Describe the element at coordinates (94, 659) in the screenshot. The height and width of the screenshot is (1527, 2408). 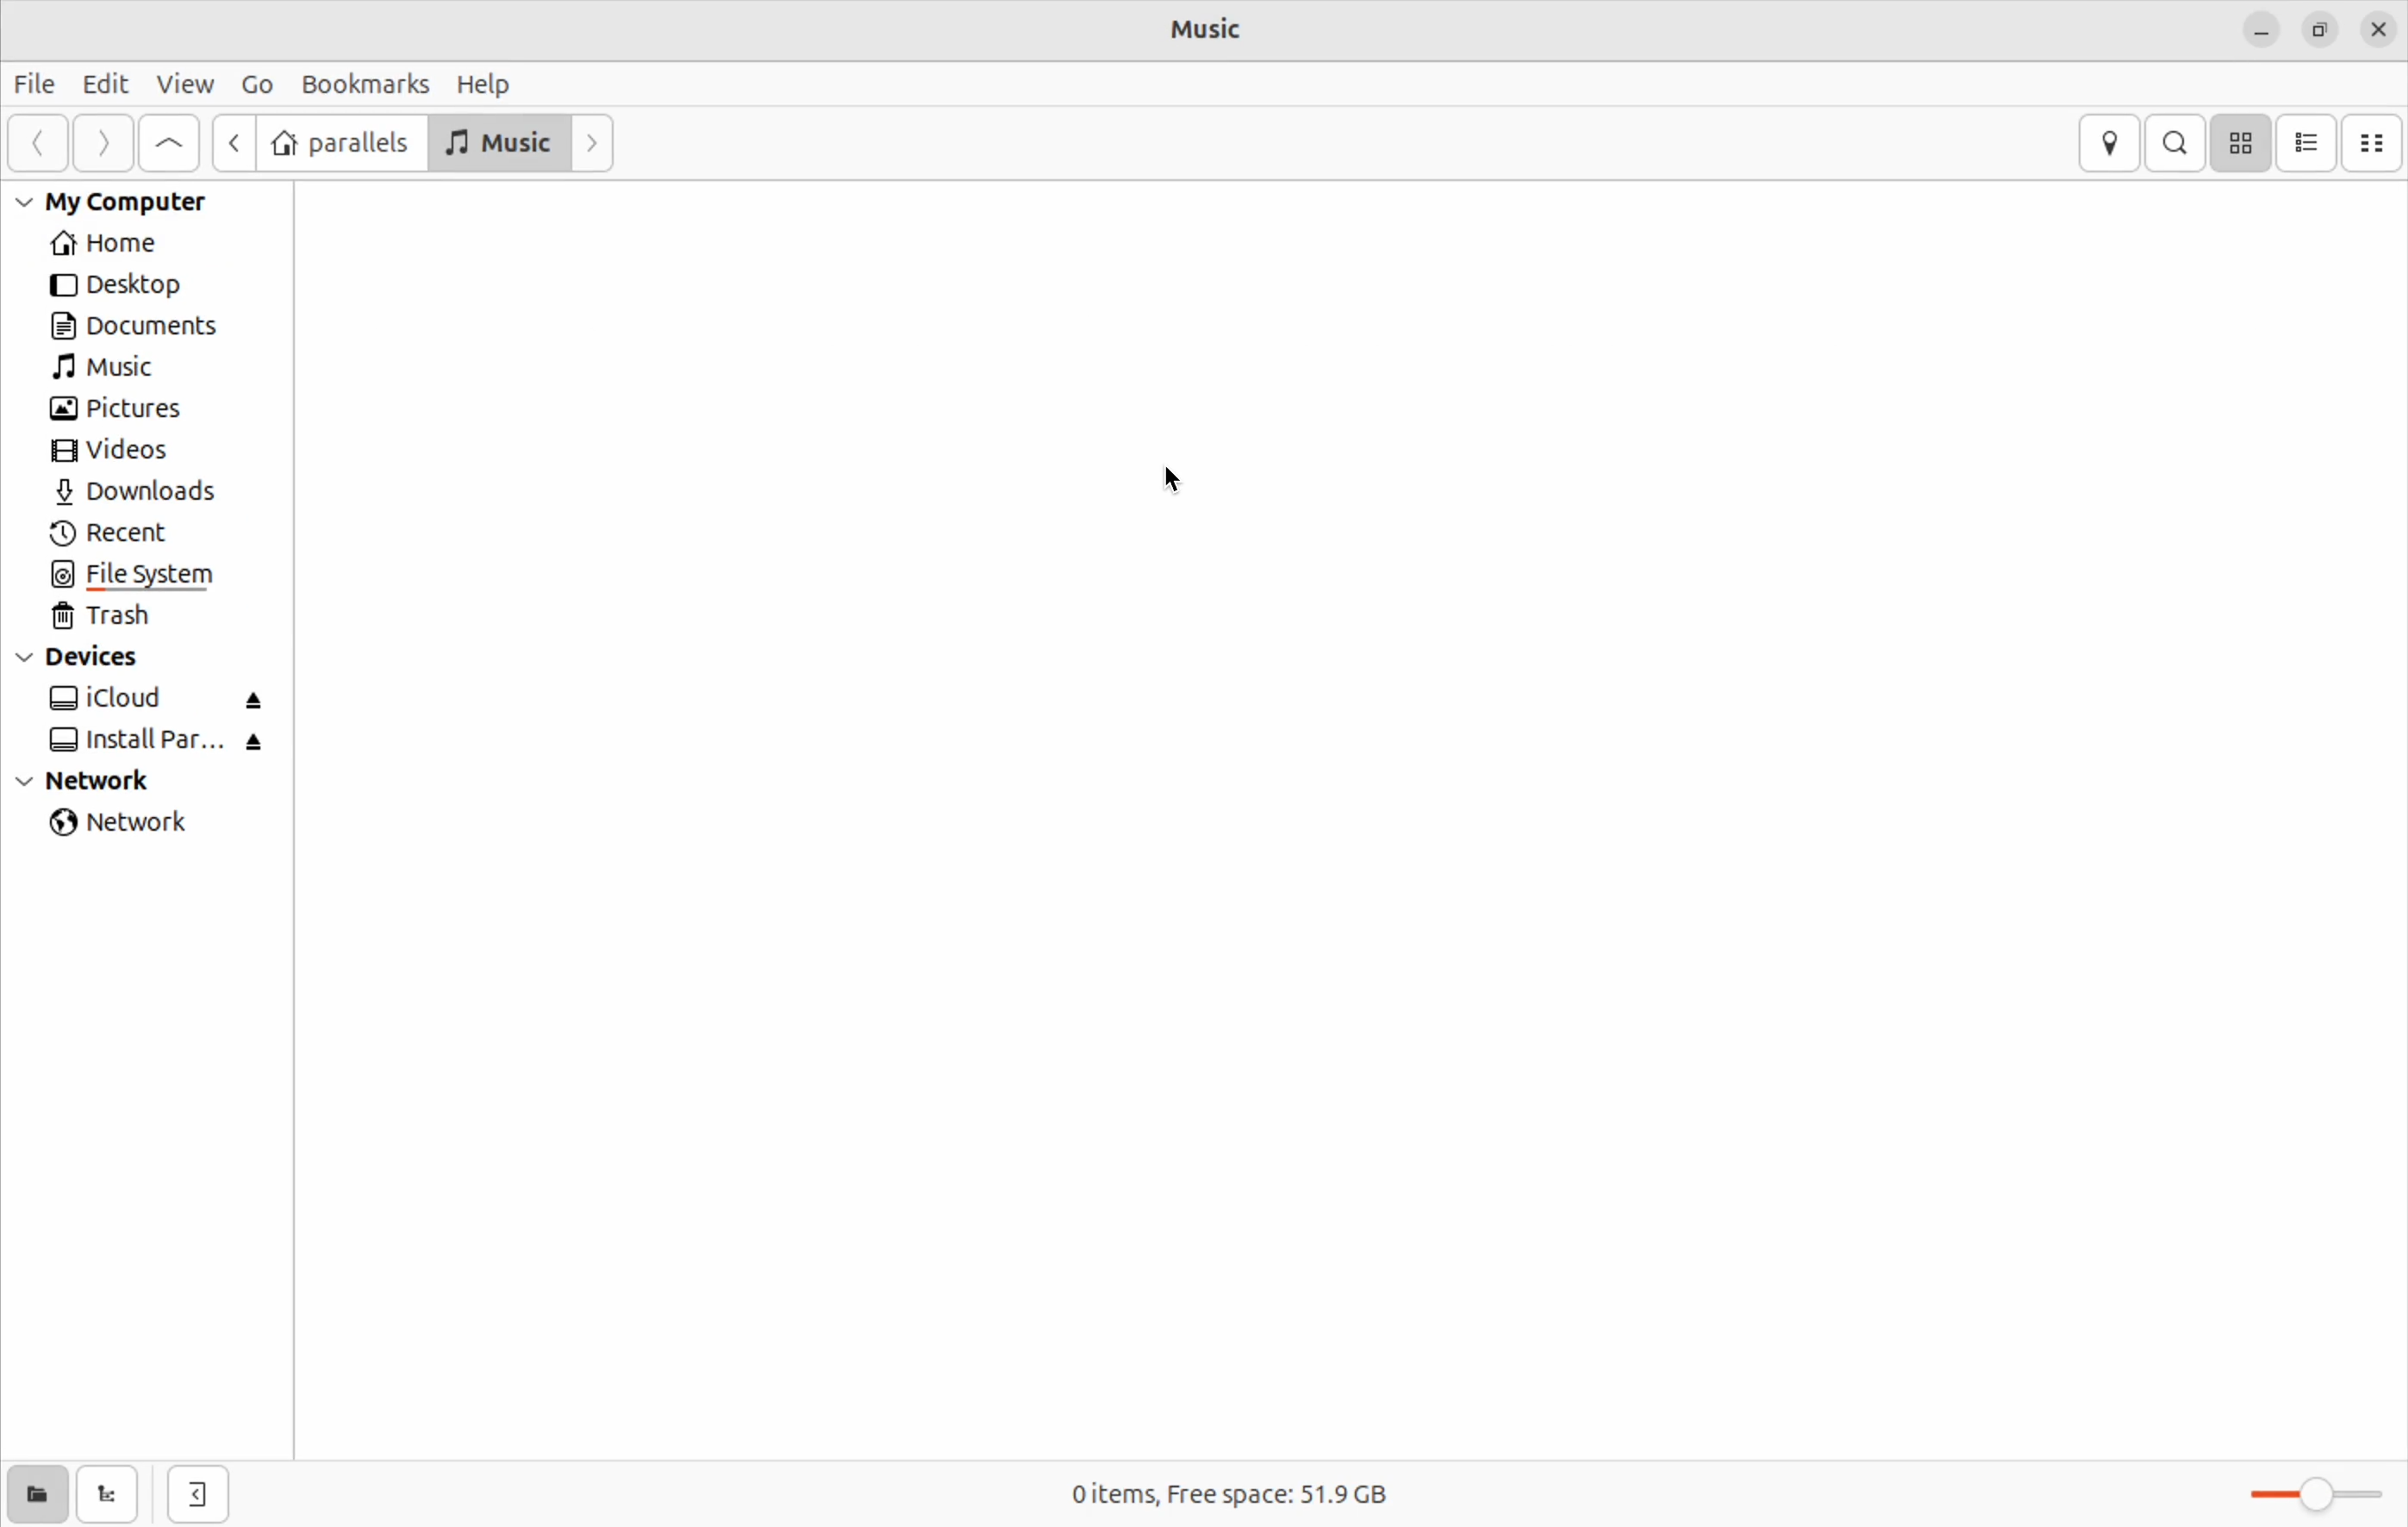
I see `devices` at that location.